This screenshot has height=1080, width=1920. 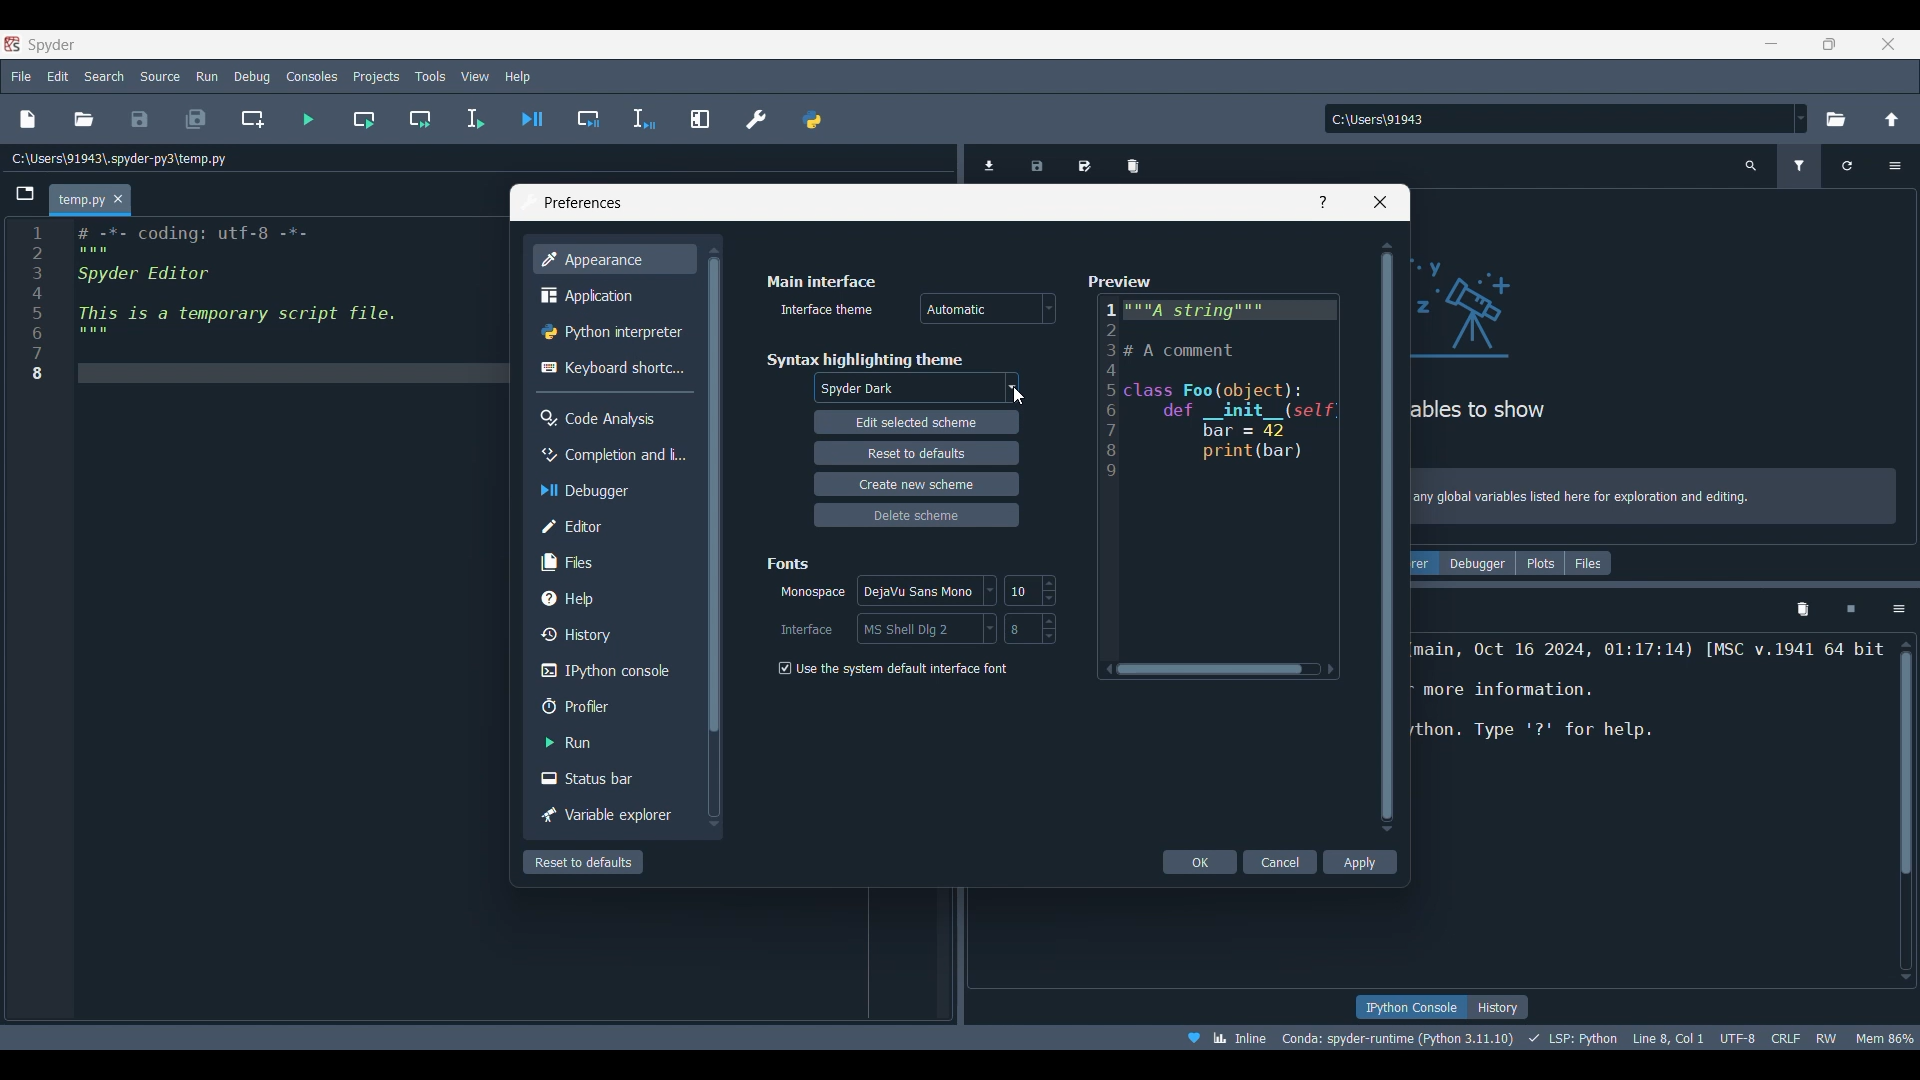 I want to click on Profiler, so click(x=613, y=706).